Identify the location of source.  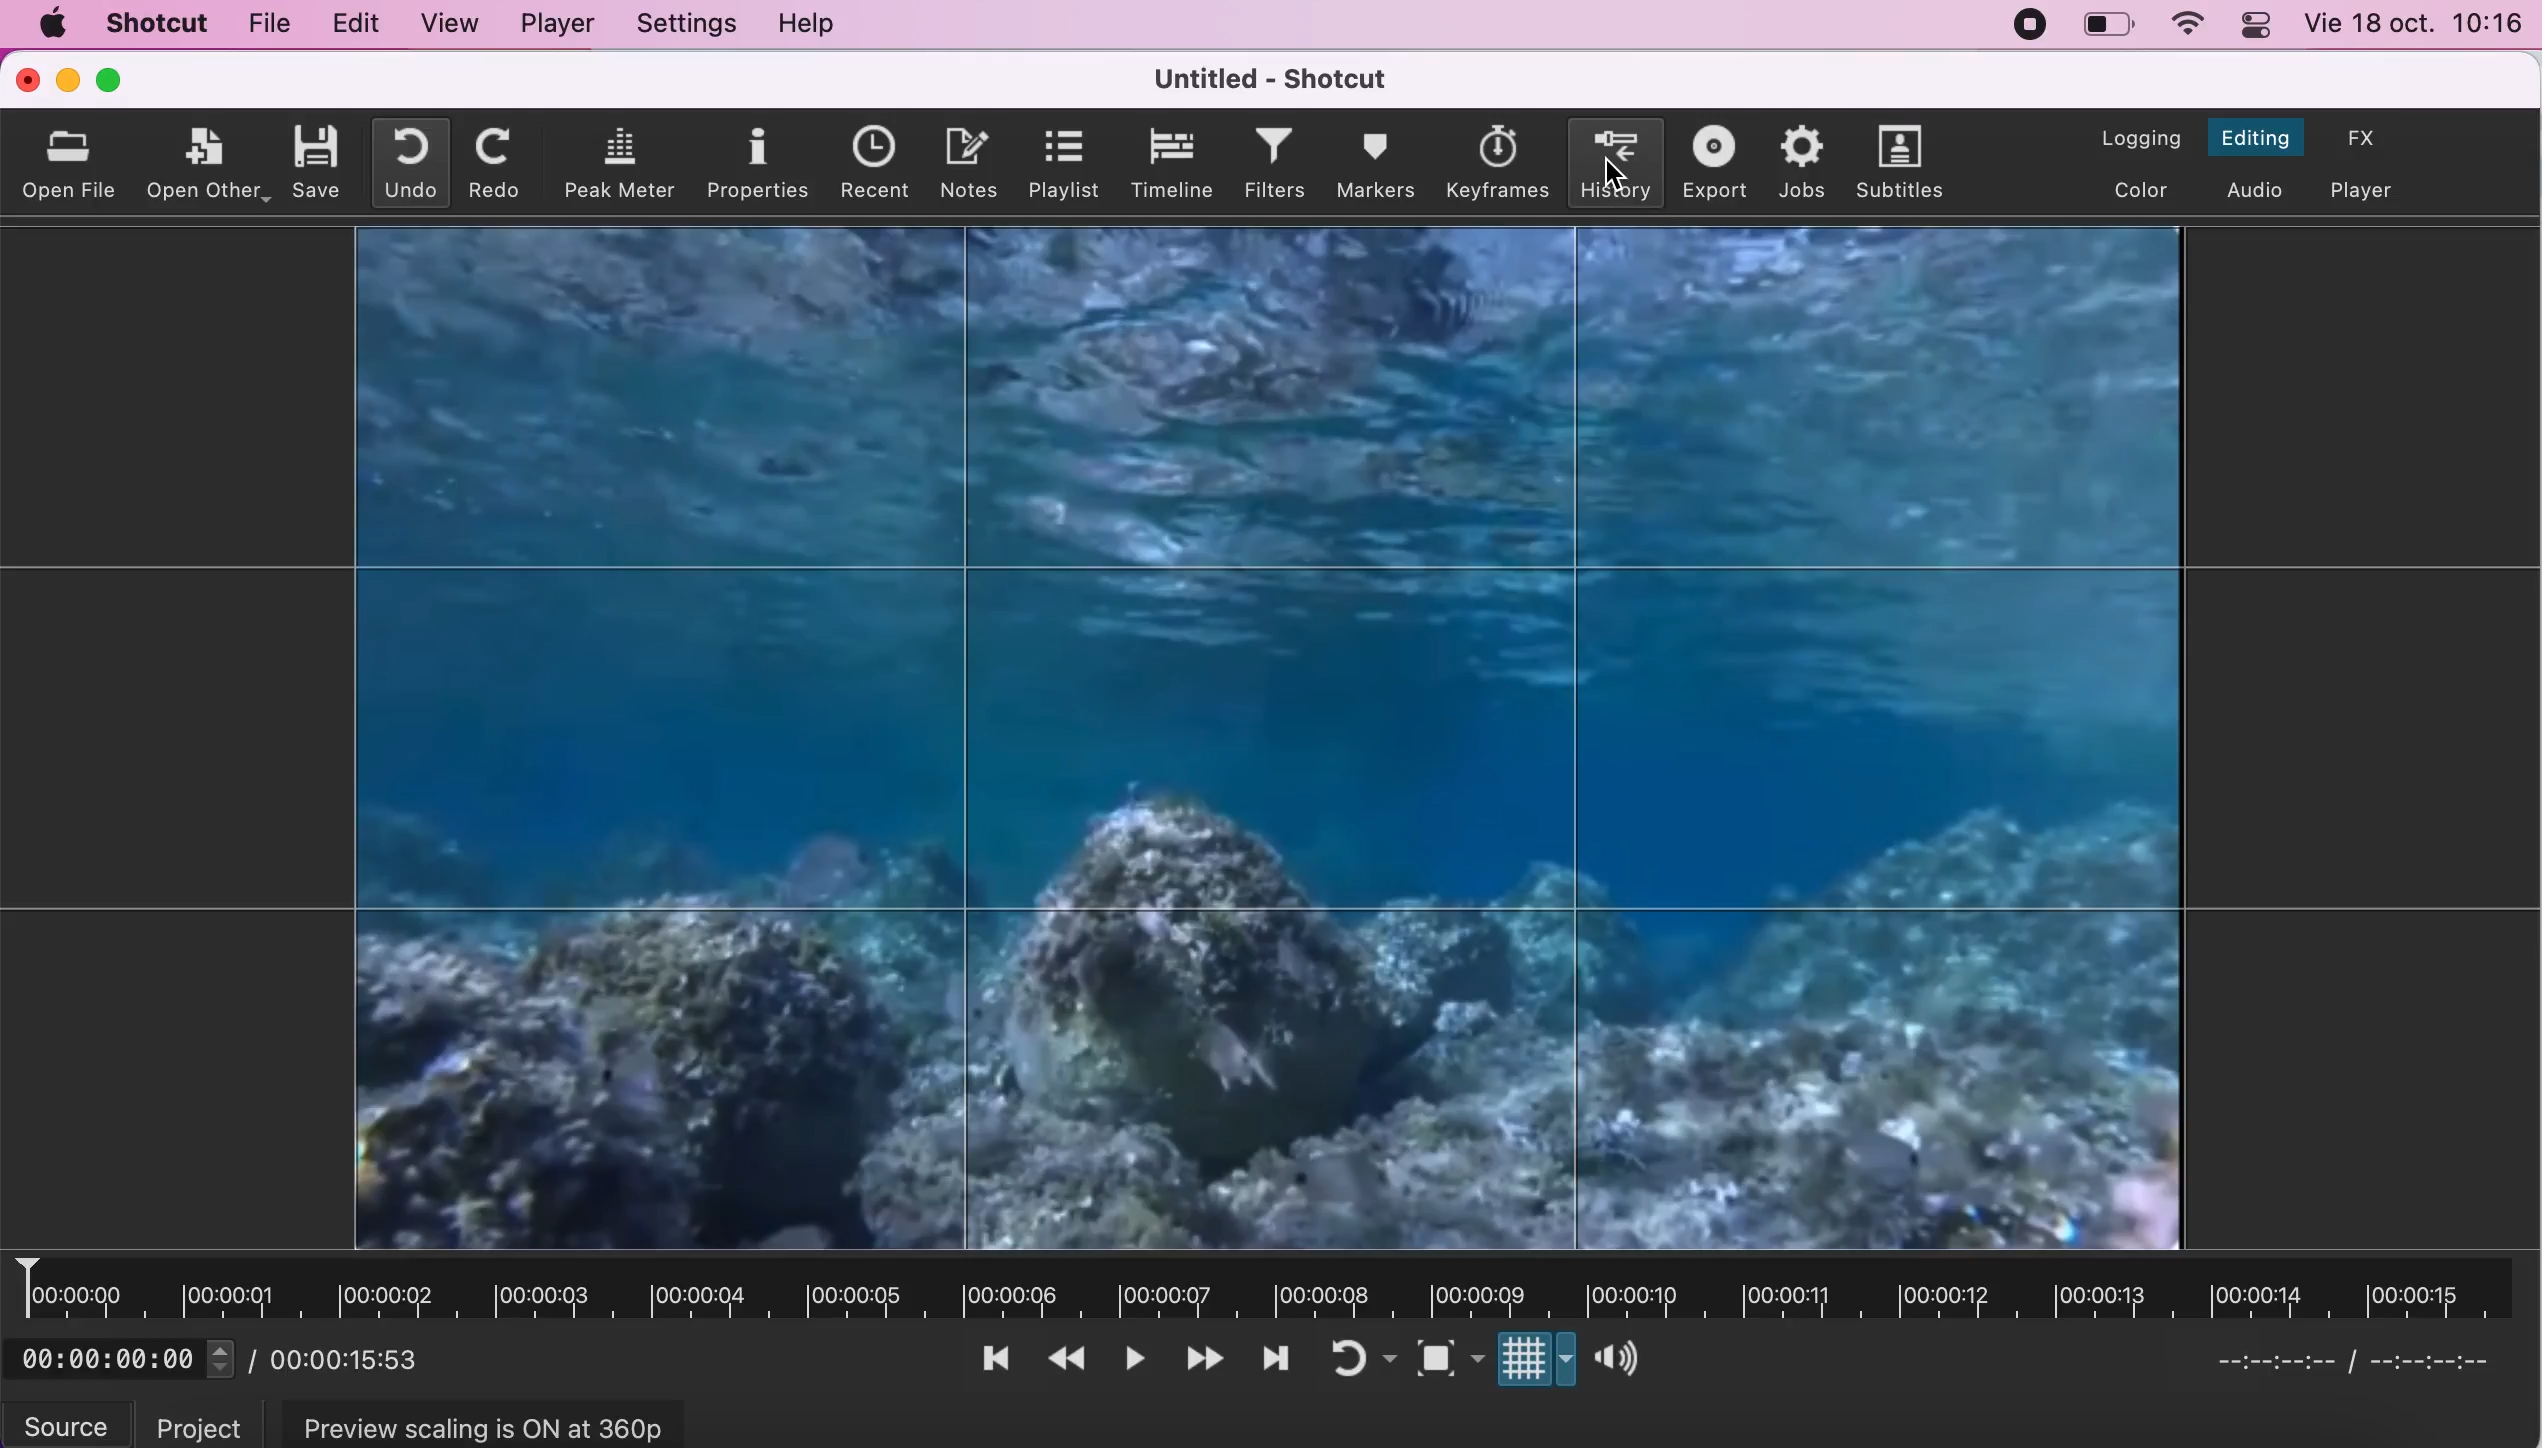
(65, 1421).